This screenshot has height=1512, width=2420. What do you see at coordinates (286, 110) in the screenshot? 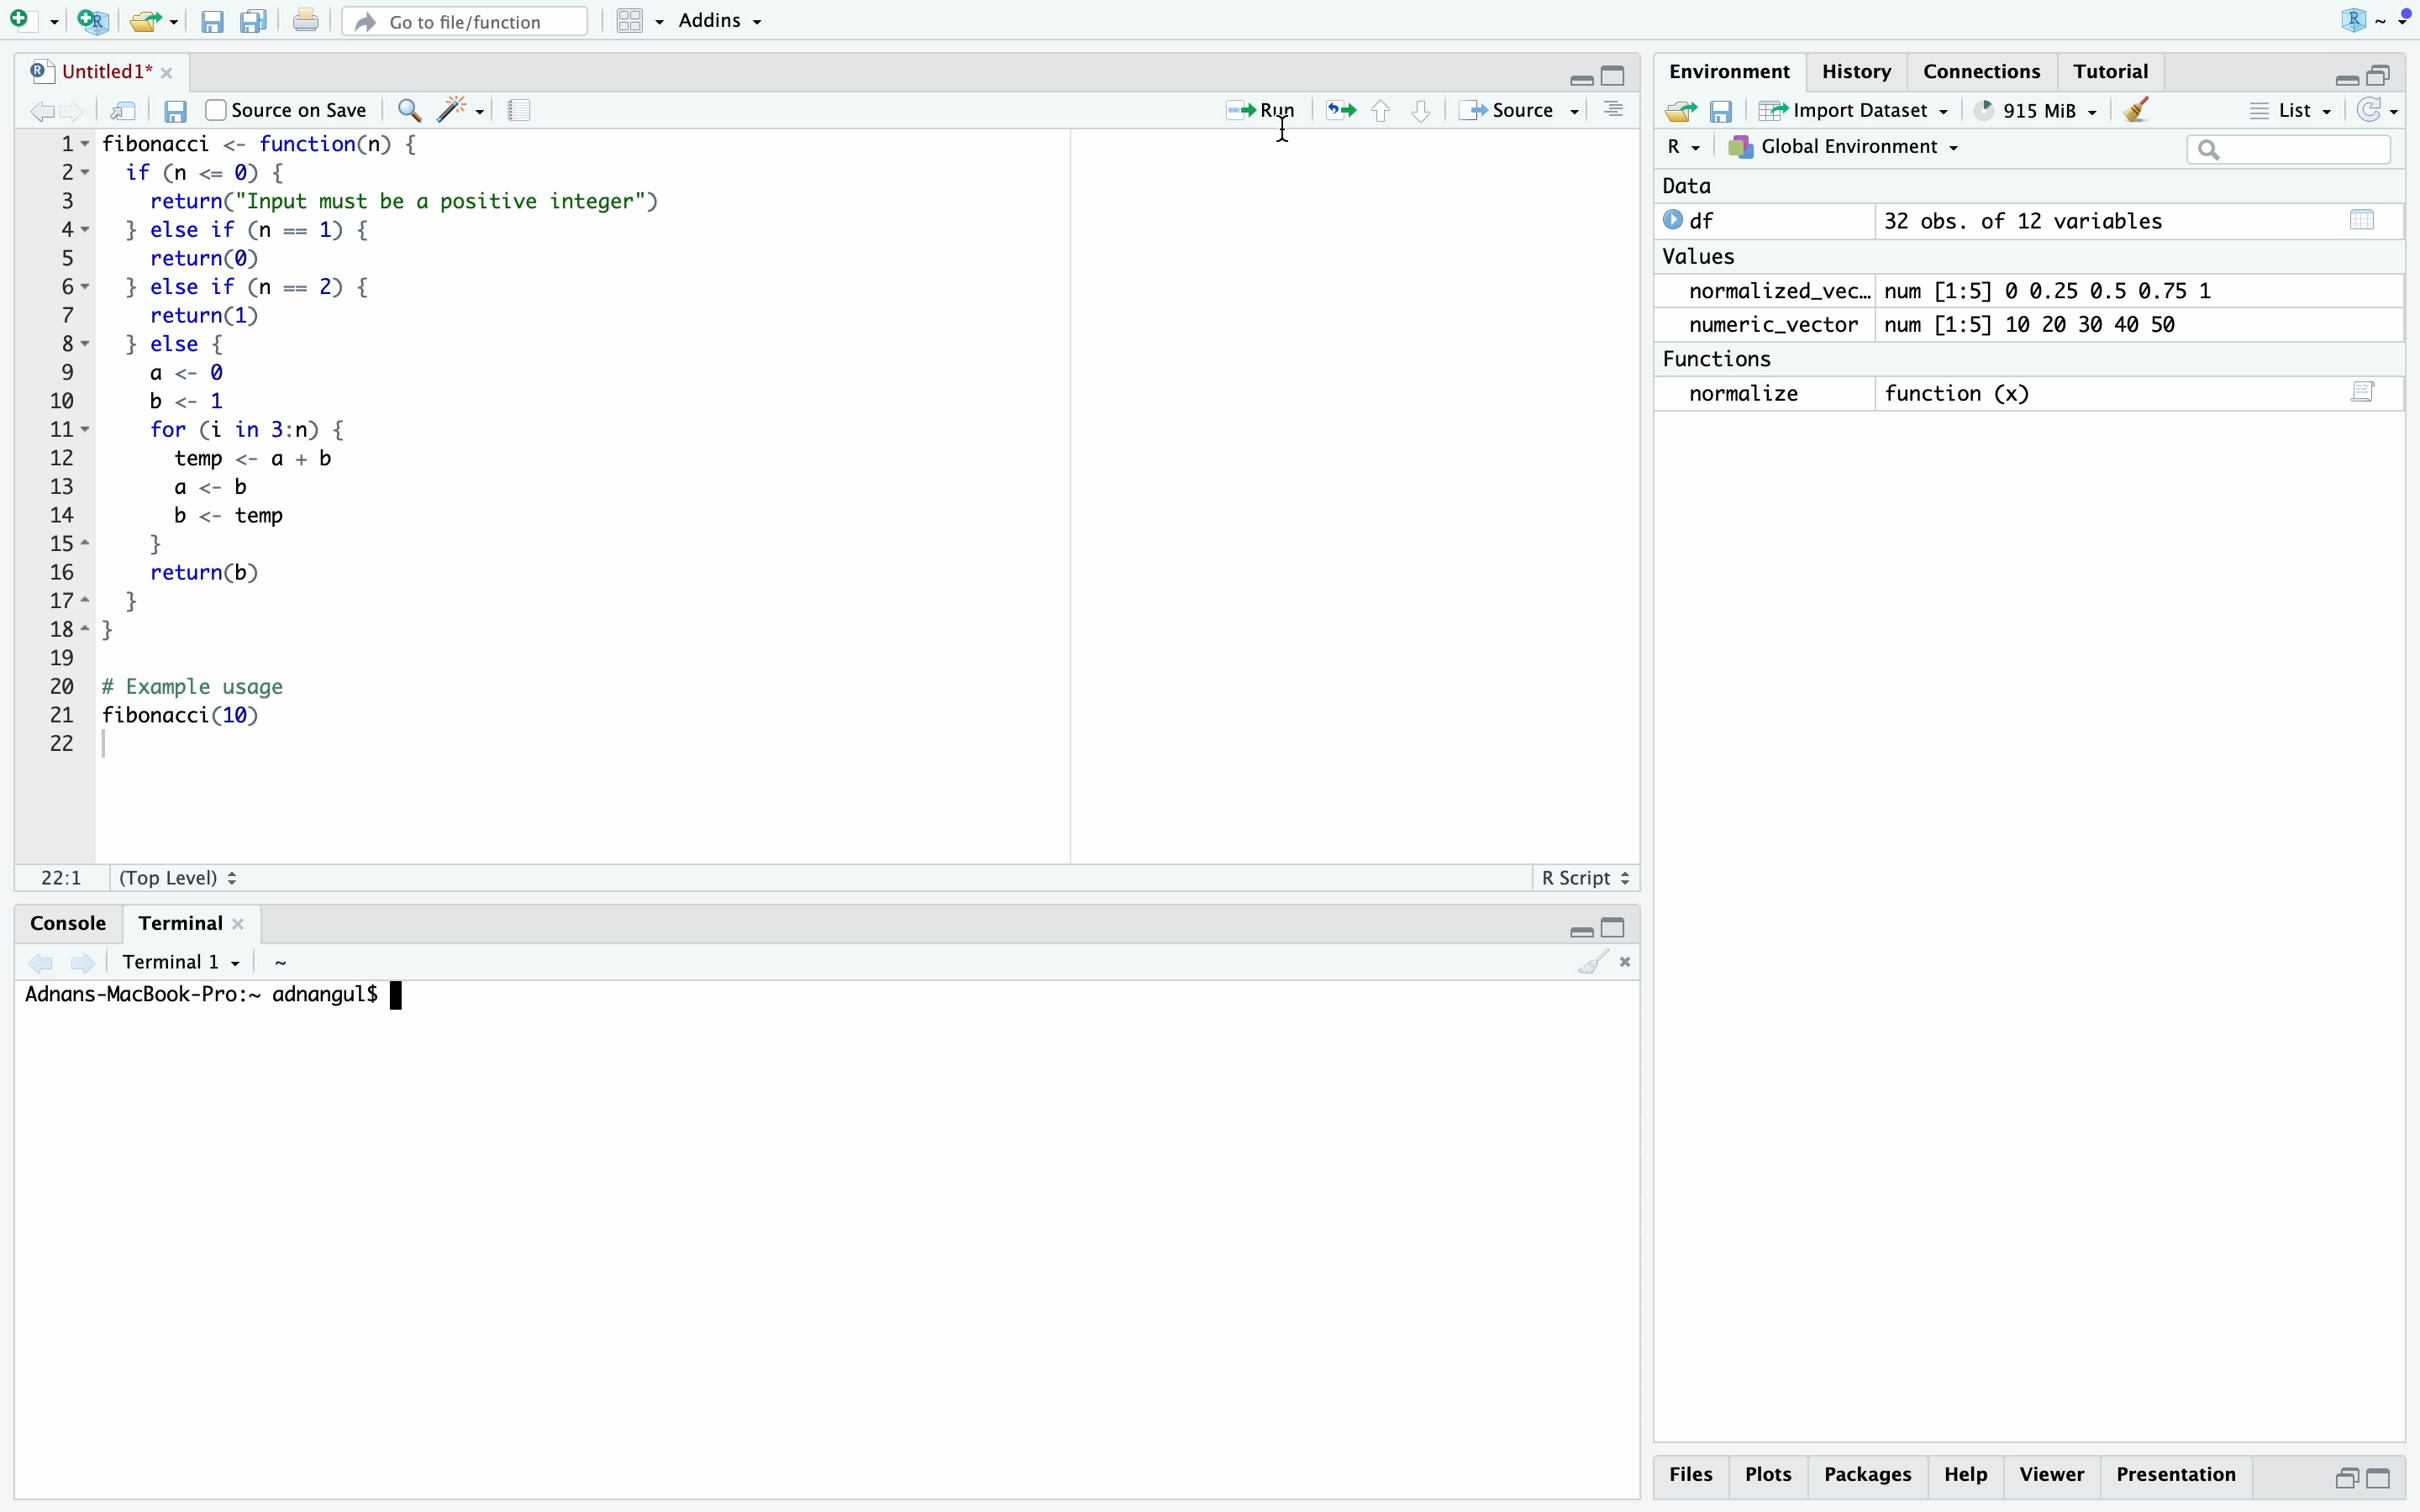
I see `source on save` at bounding box center [286, 110].